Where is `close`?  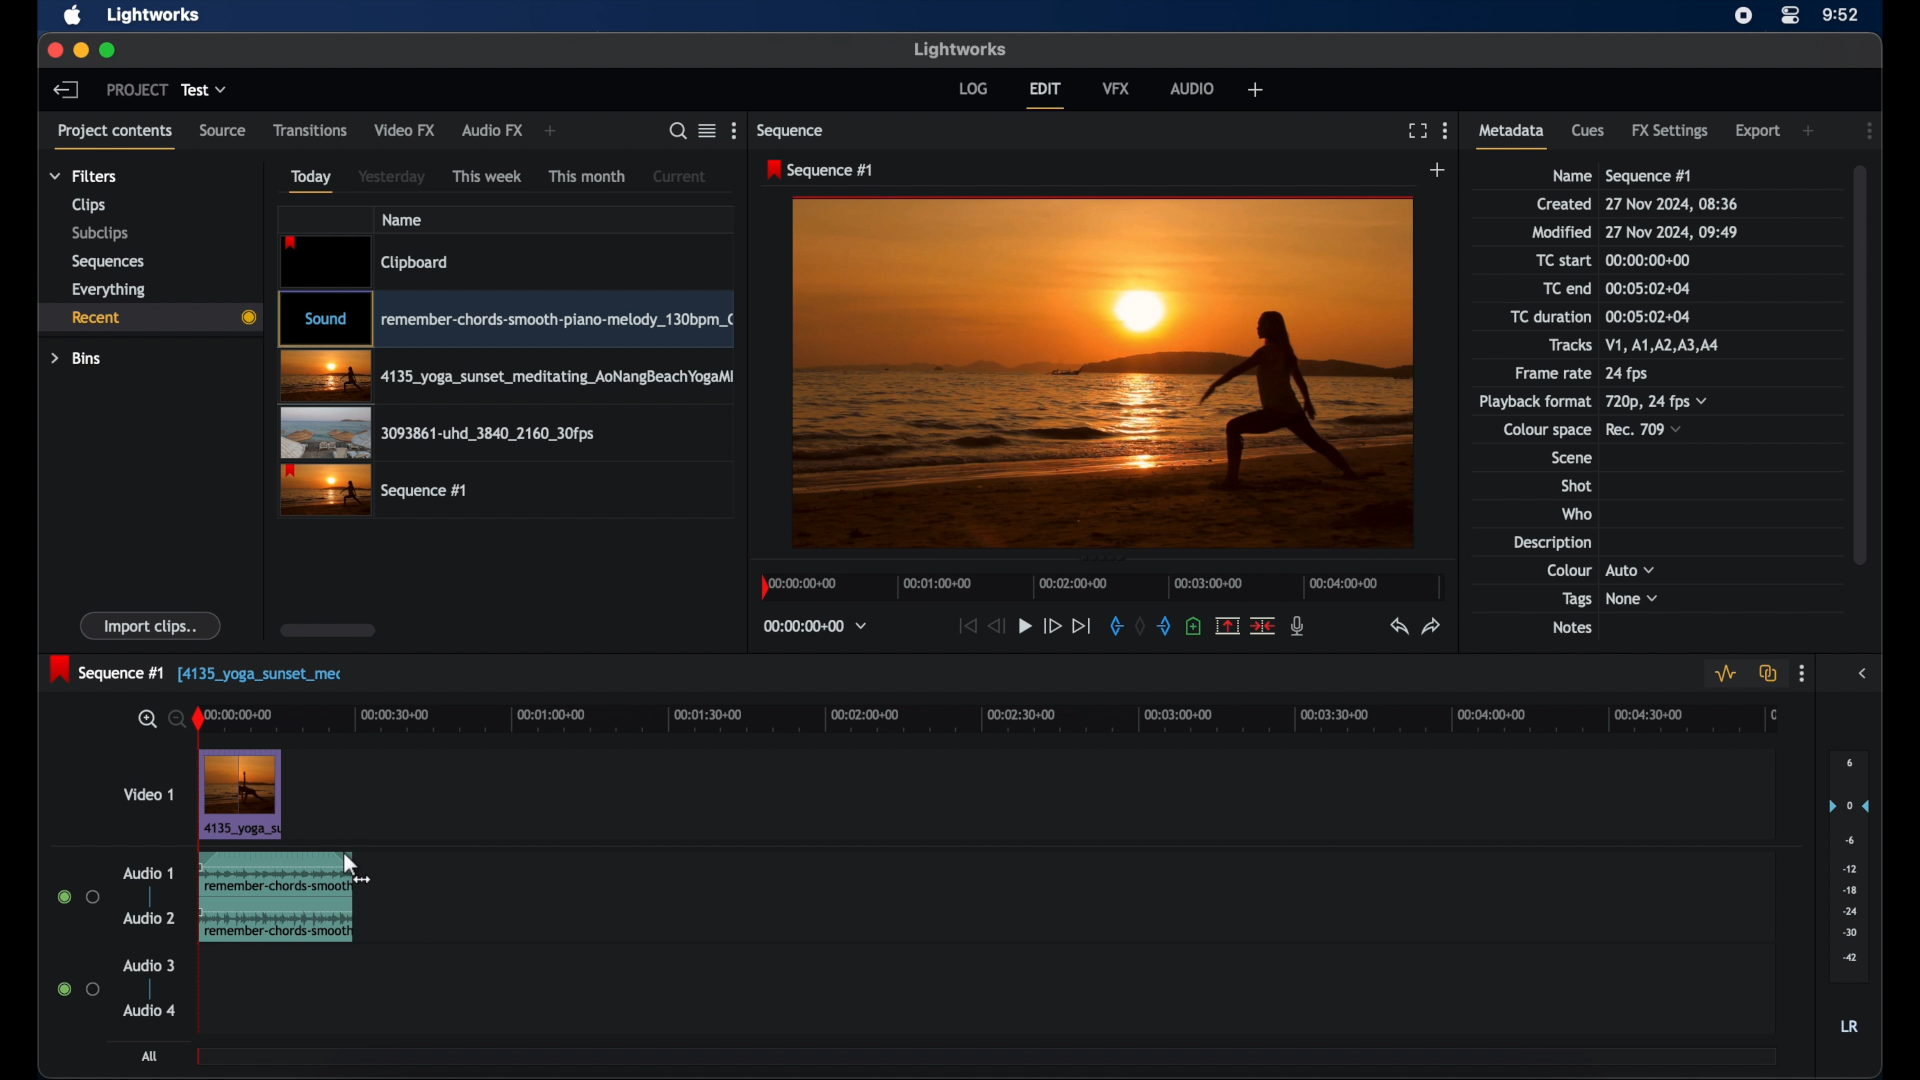
close is located at coordinates (53, 50).